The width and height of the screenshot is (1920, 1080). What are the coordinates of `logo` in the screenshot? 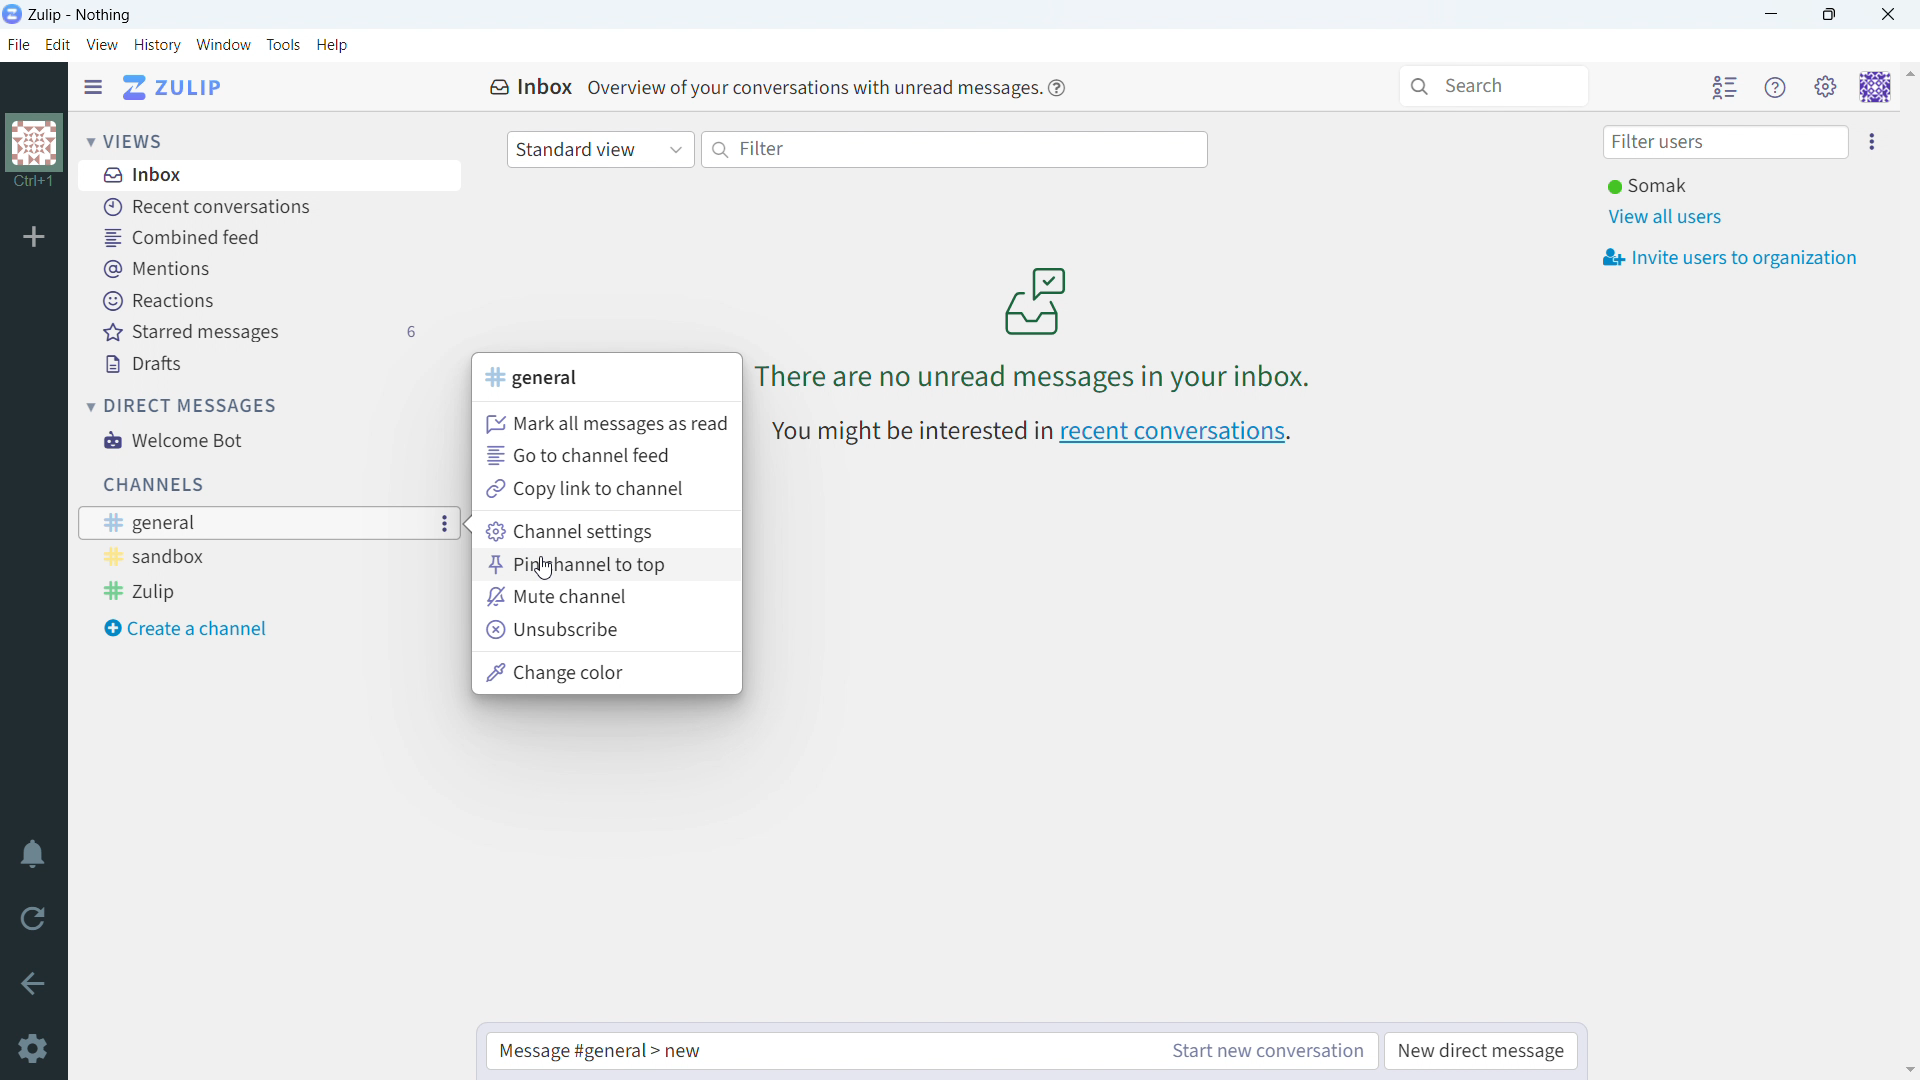 It's located at (13, 14).